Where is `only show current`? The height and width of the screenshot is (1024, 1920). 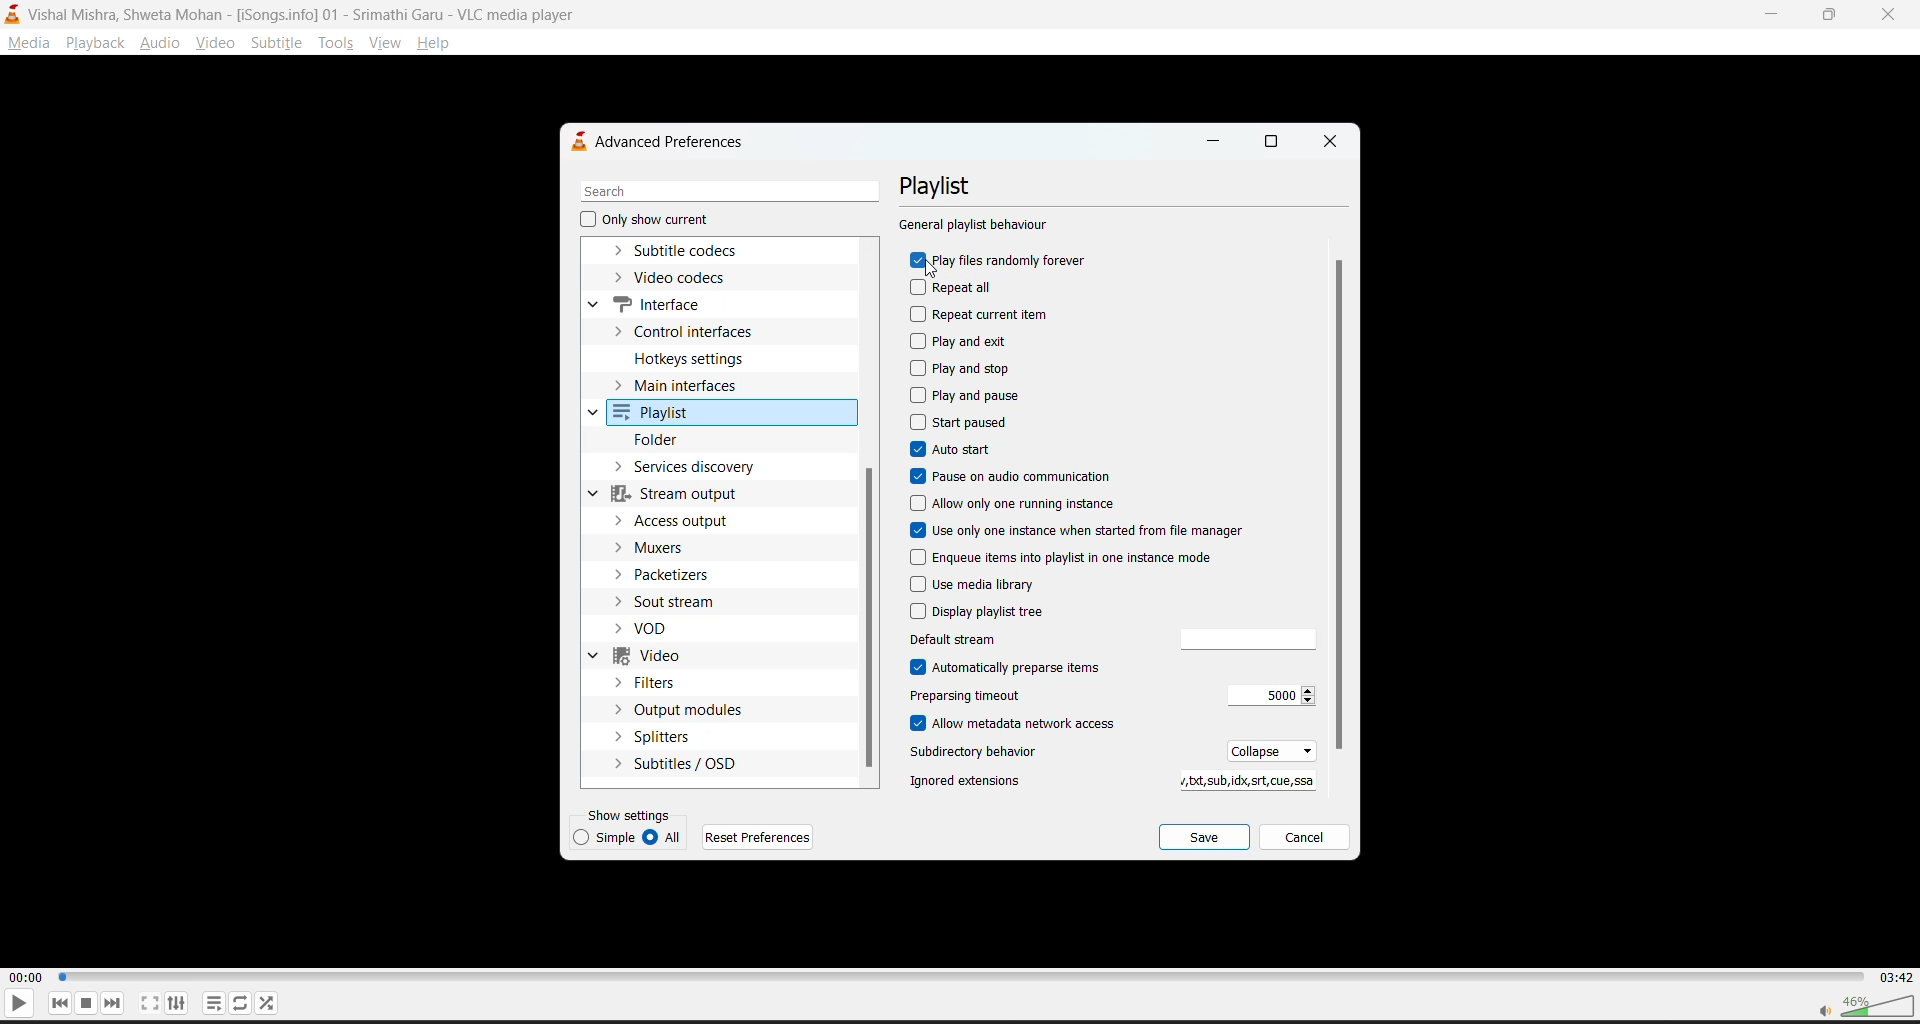 only show current is located at coordinates (650, 223).